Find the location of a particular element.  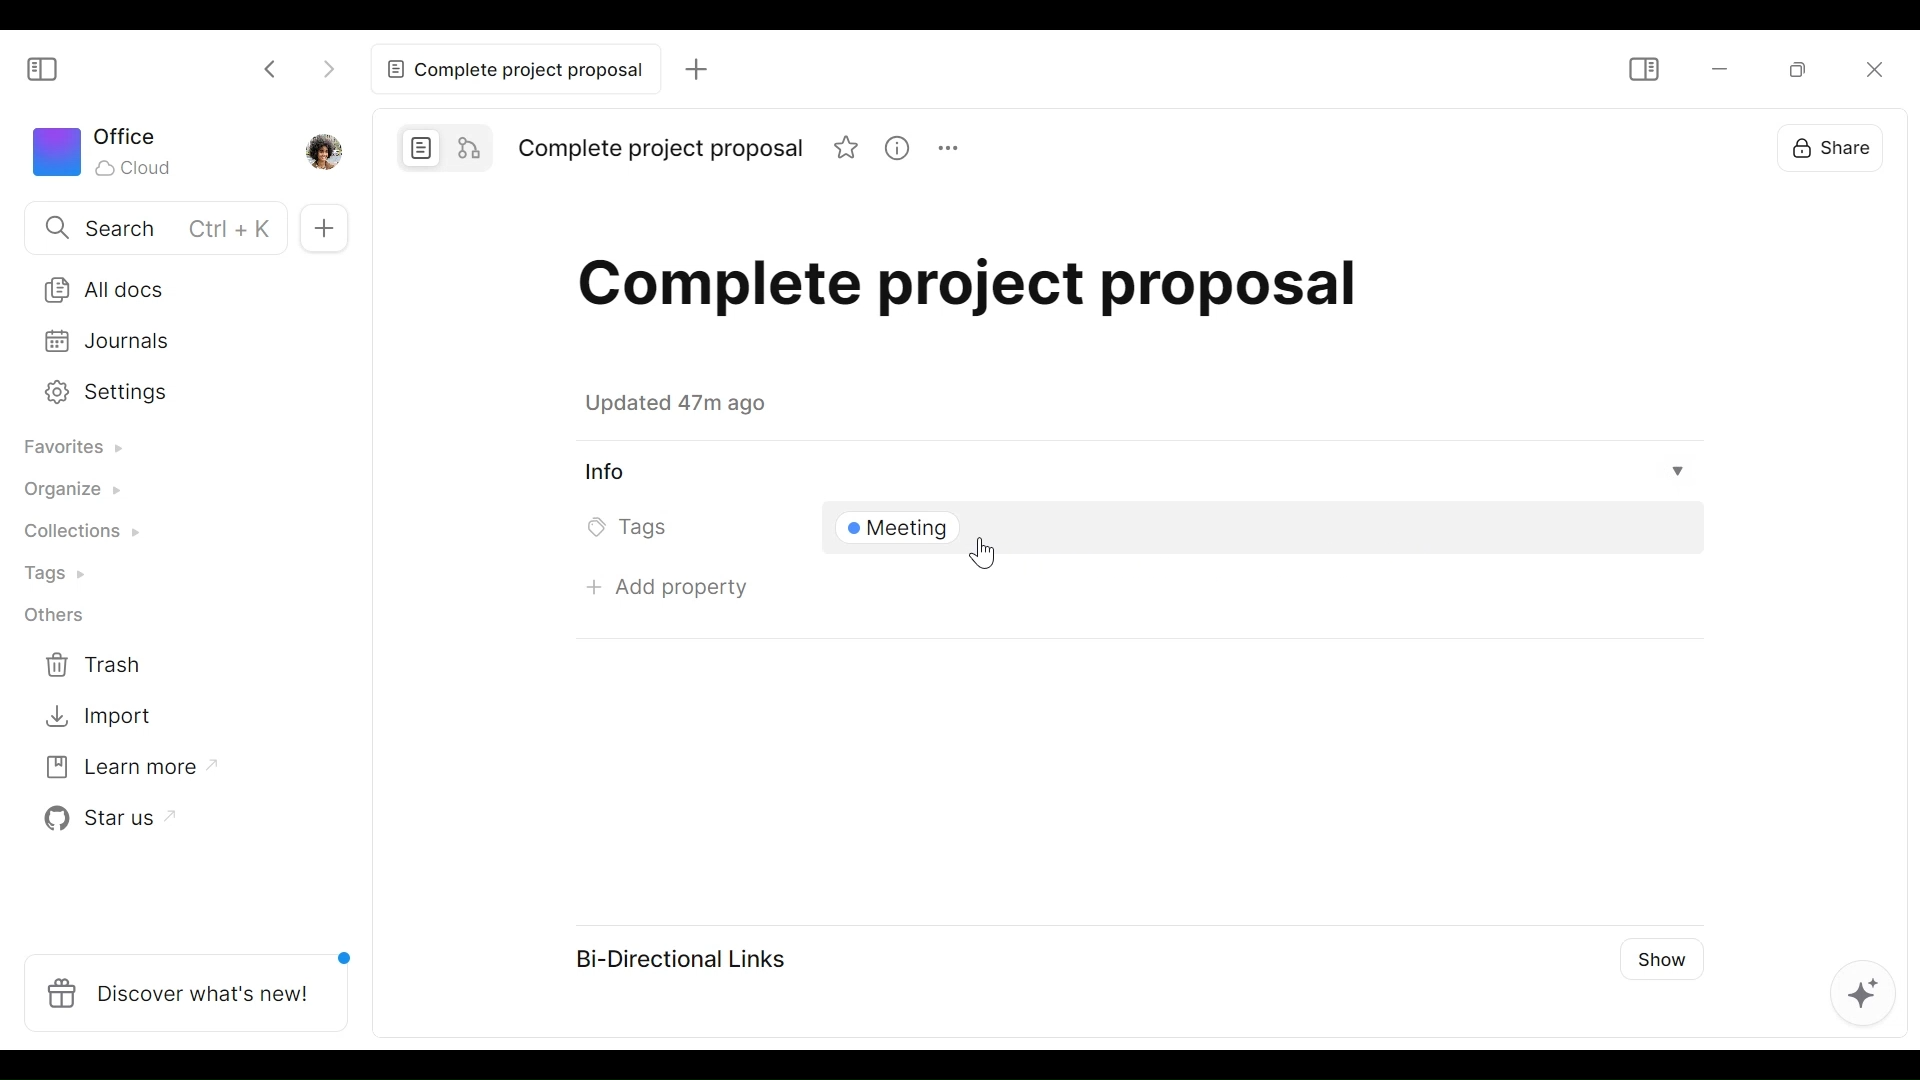

Worksapce is located at coordinates (112, 154).